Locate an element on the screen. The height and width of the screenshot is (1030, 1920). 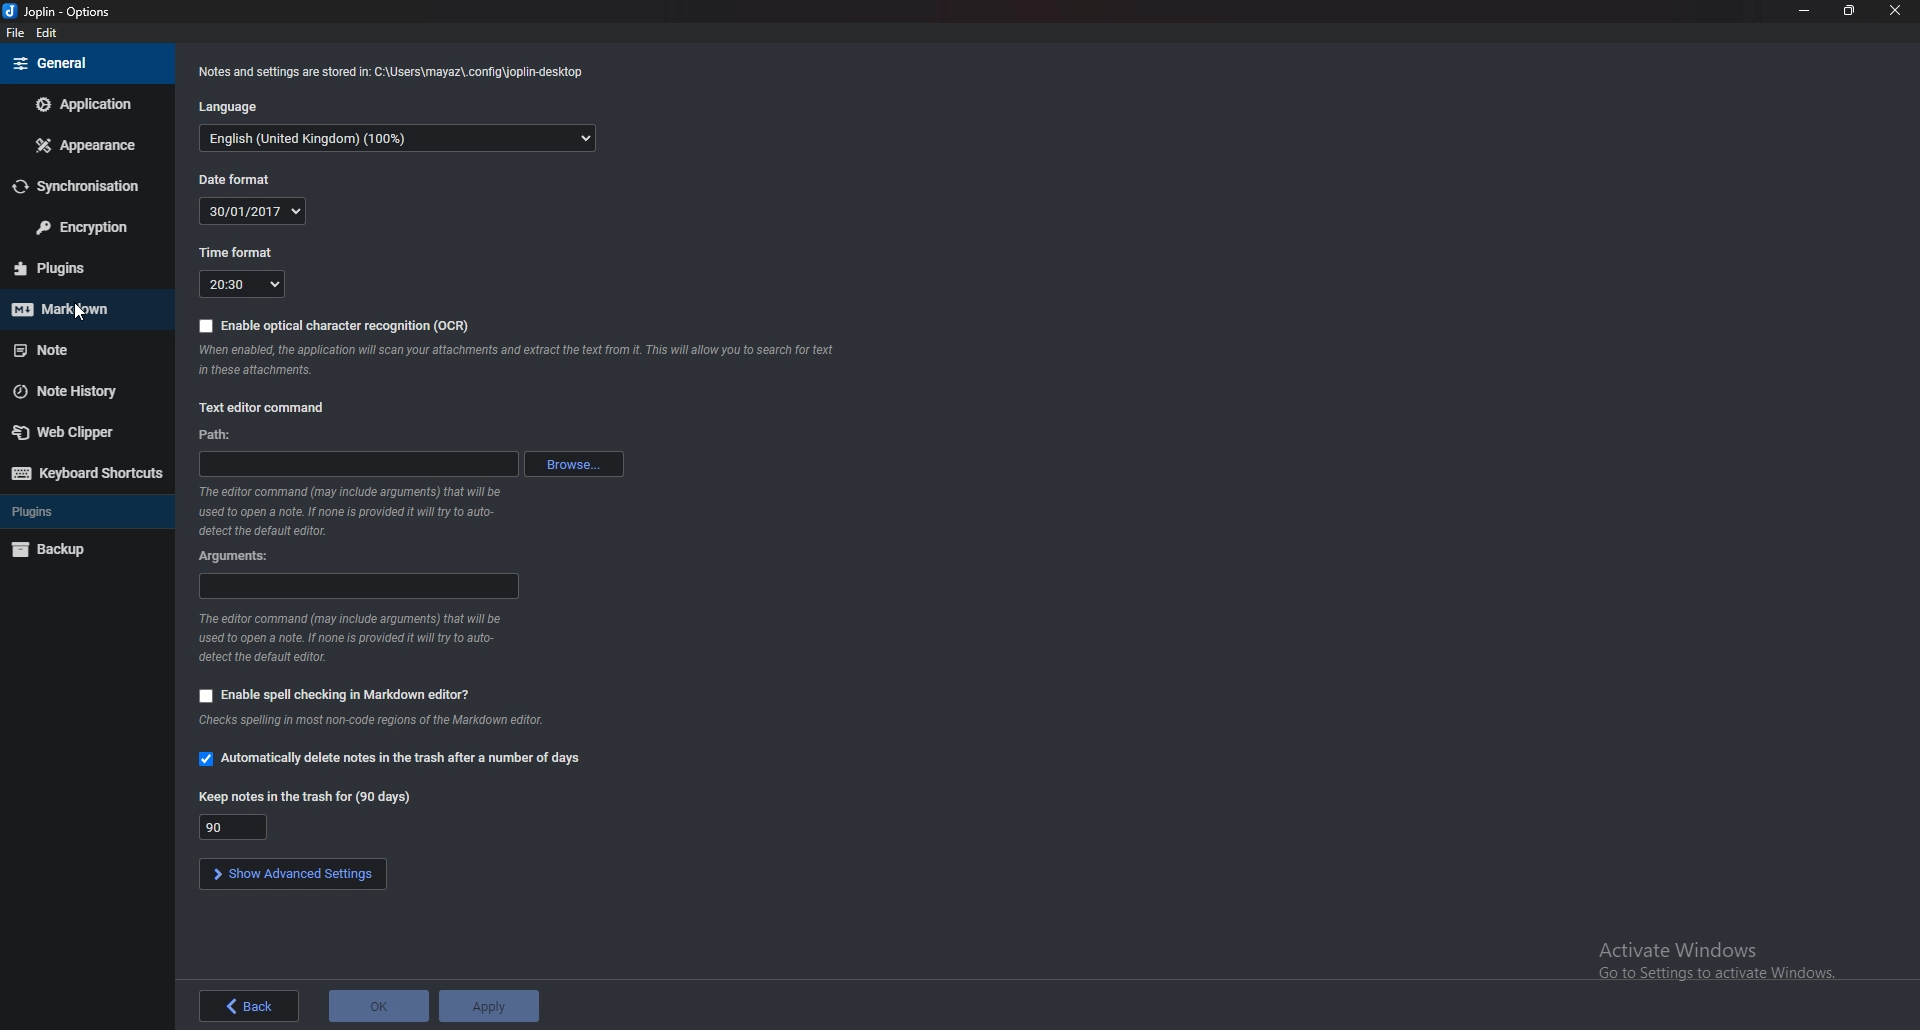
Plugins is located at coordinates (80, 267).